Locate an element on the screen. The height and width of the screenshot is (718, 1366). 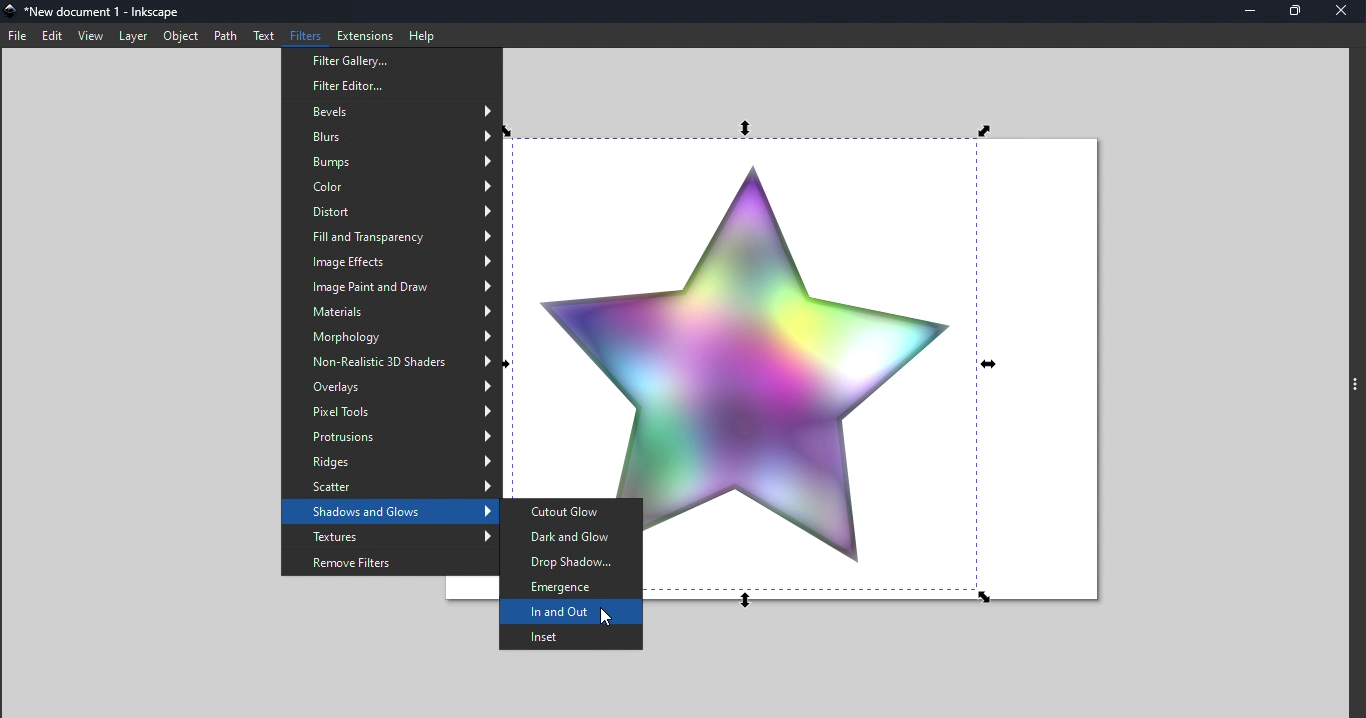
Filters is located at coordinates (306, 36).